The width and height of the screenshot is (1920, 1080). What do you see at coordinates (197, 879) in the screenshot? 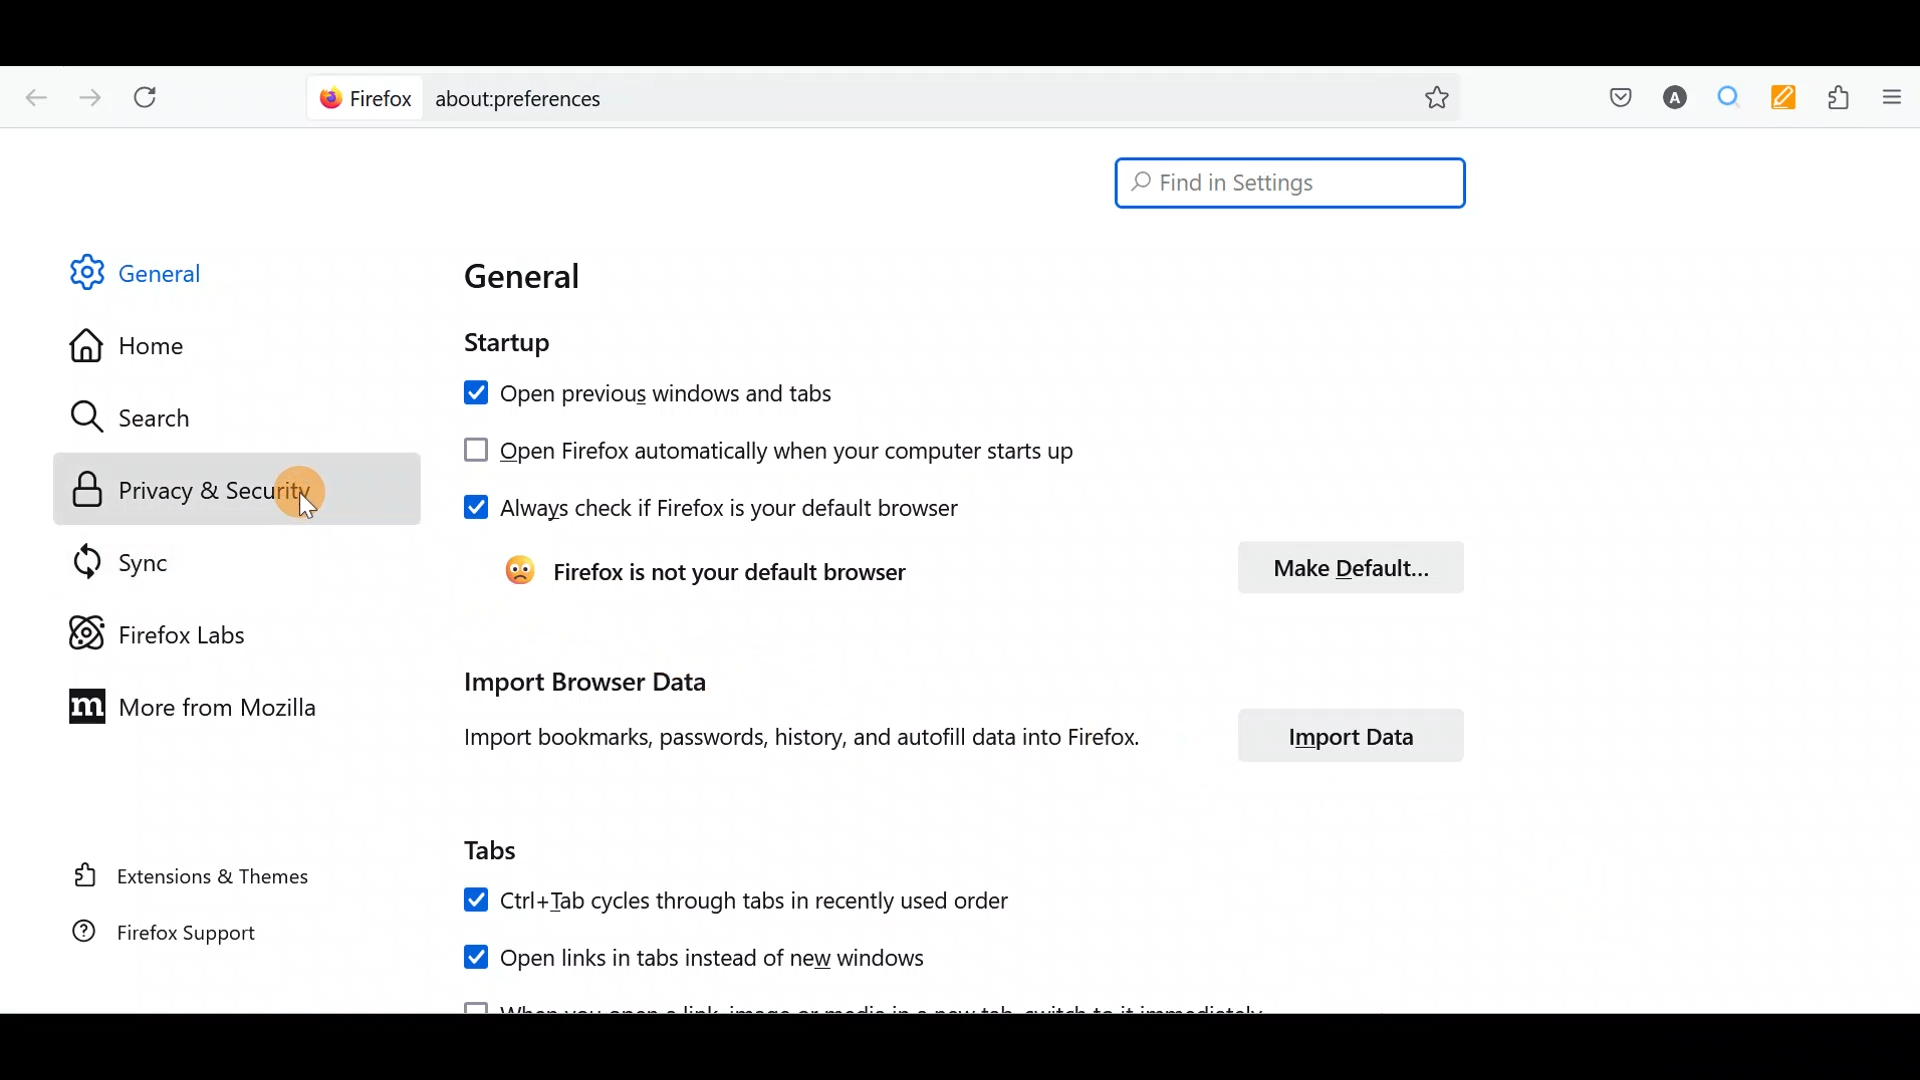
I see `Extension & themes` at bounding box center [197, 879].